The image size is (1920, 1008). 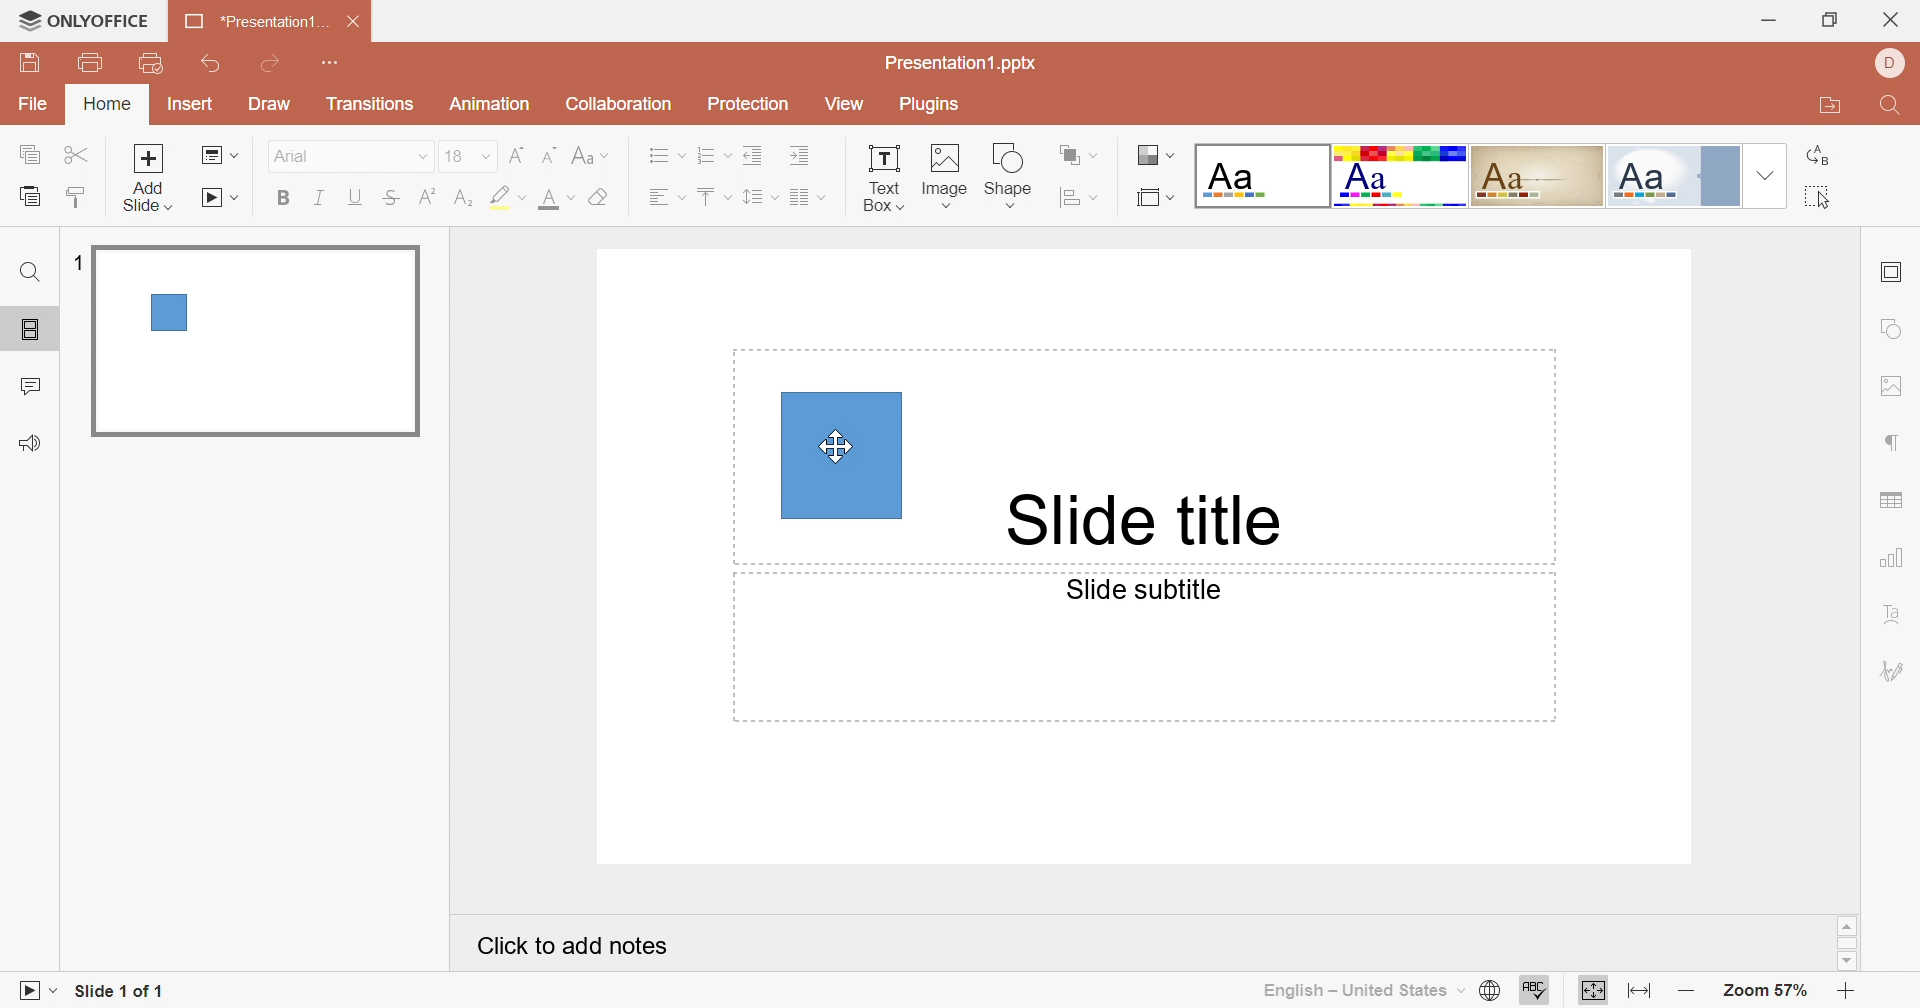 I want to click on SET DOCUMENT LANGUAGE, so click(x=1489, y=992).